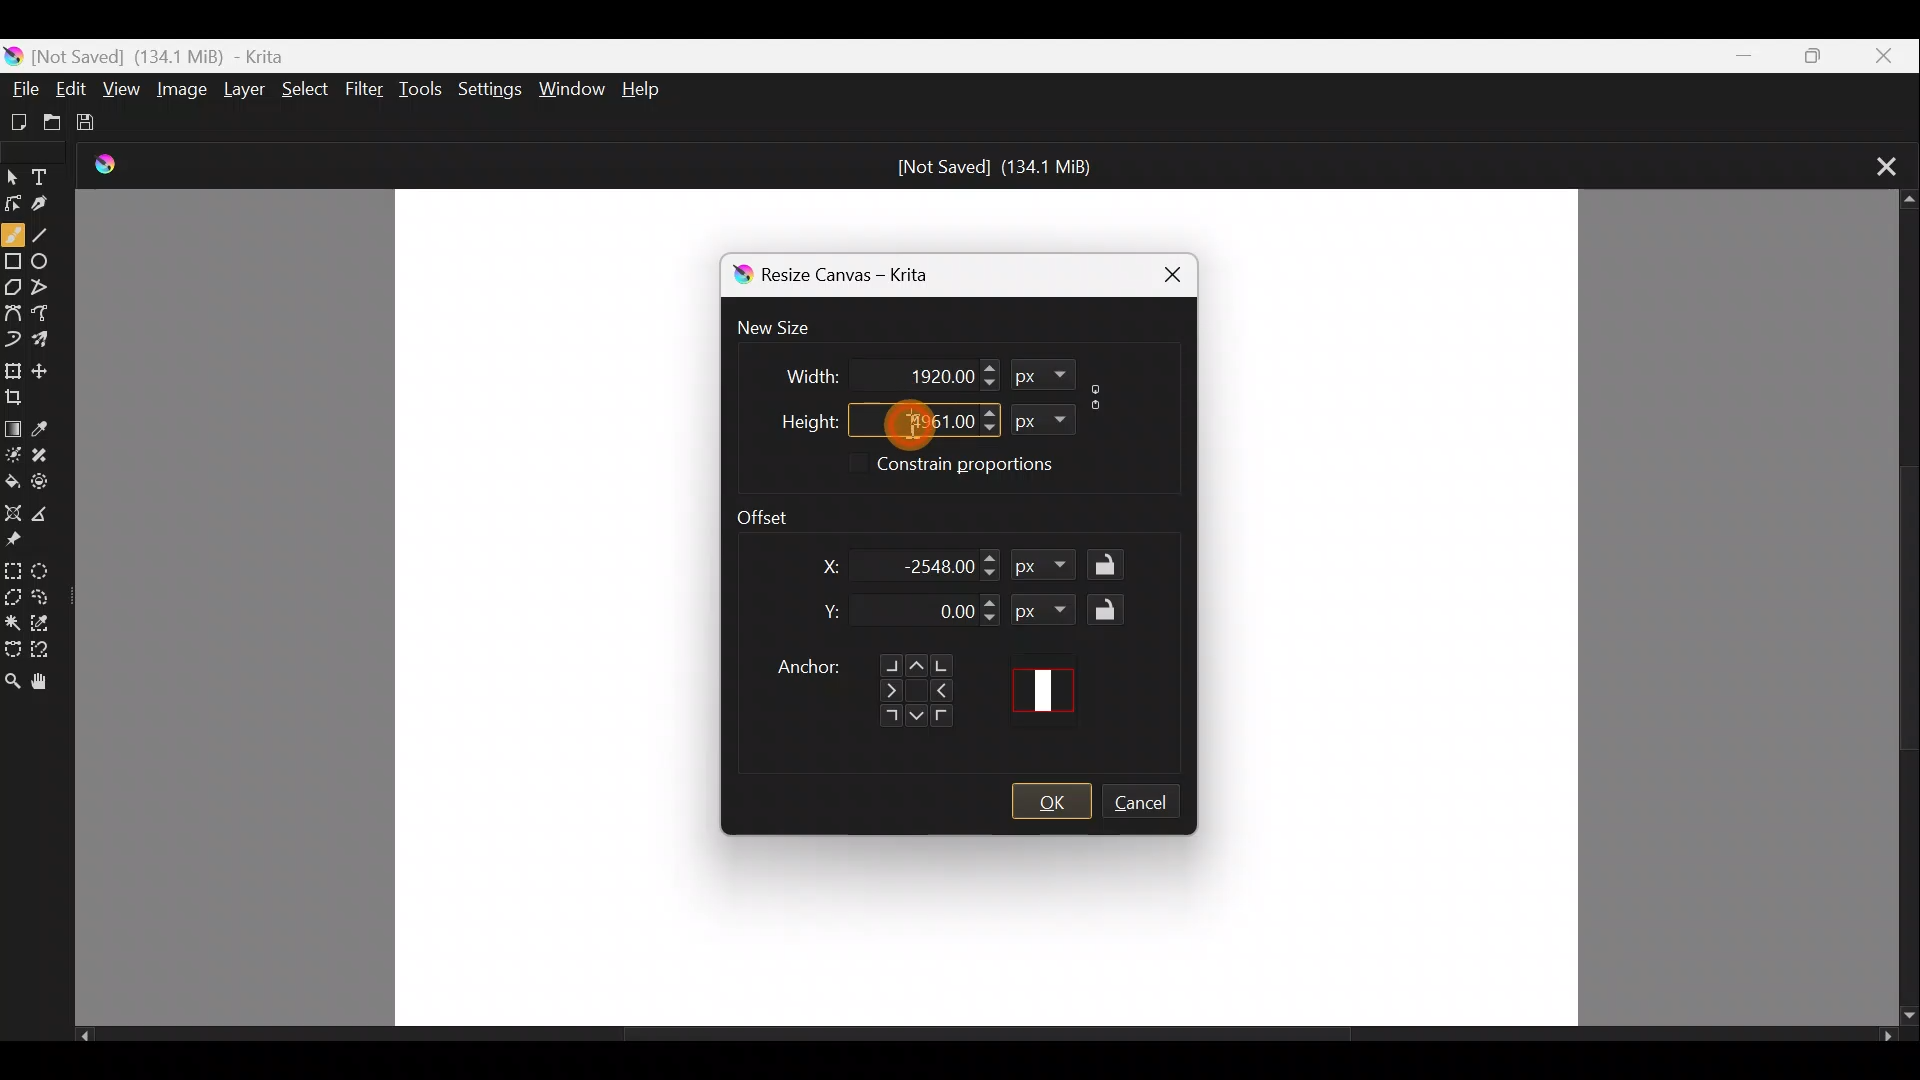 The width and height of the screenshot is (1920, 1080). Describe the element at coordinates (13, 370) in the screenshot. I see `Transform a layer/selection` at that location.